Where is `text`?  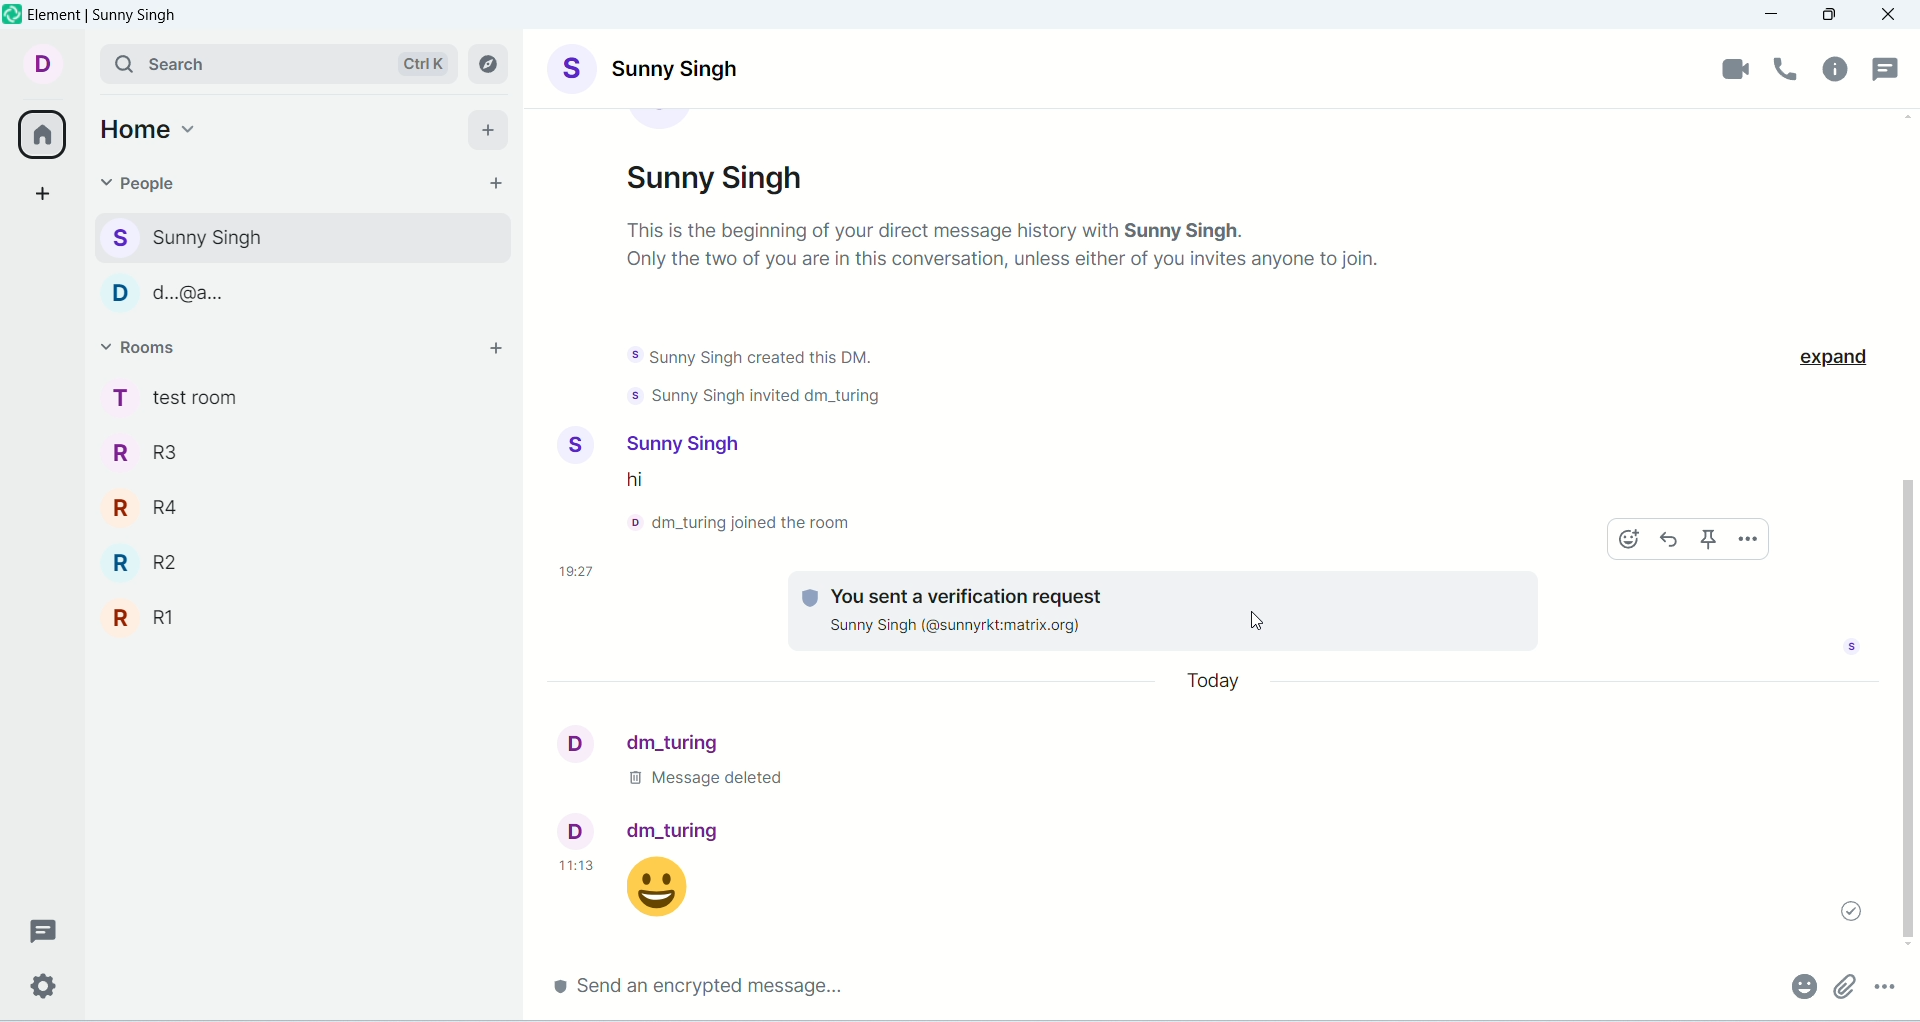
text is located at coordinates (770, 528).